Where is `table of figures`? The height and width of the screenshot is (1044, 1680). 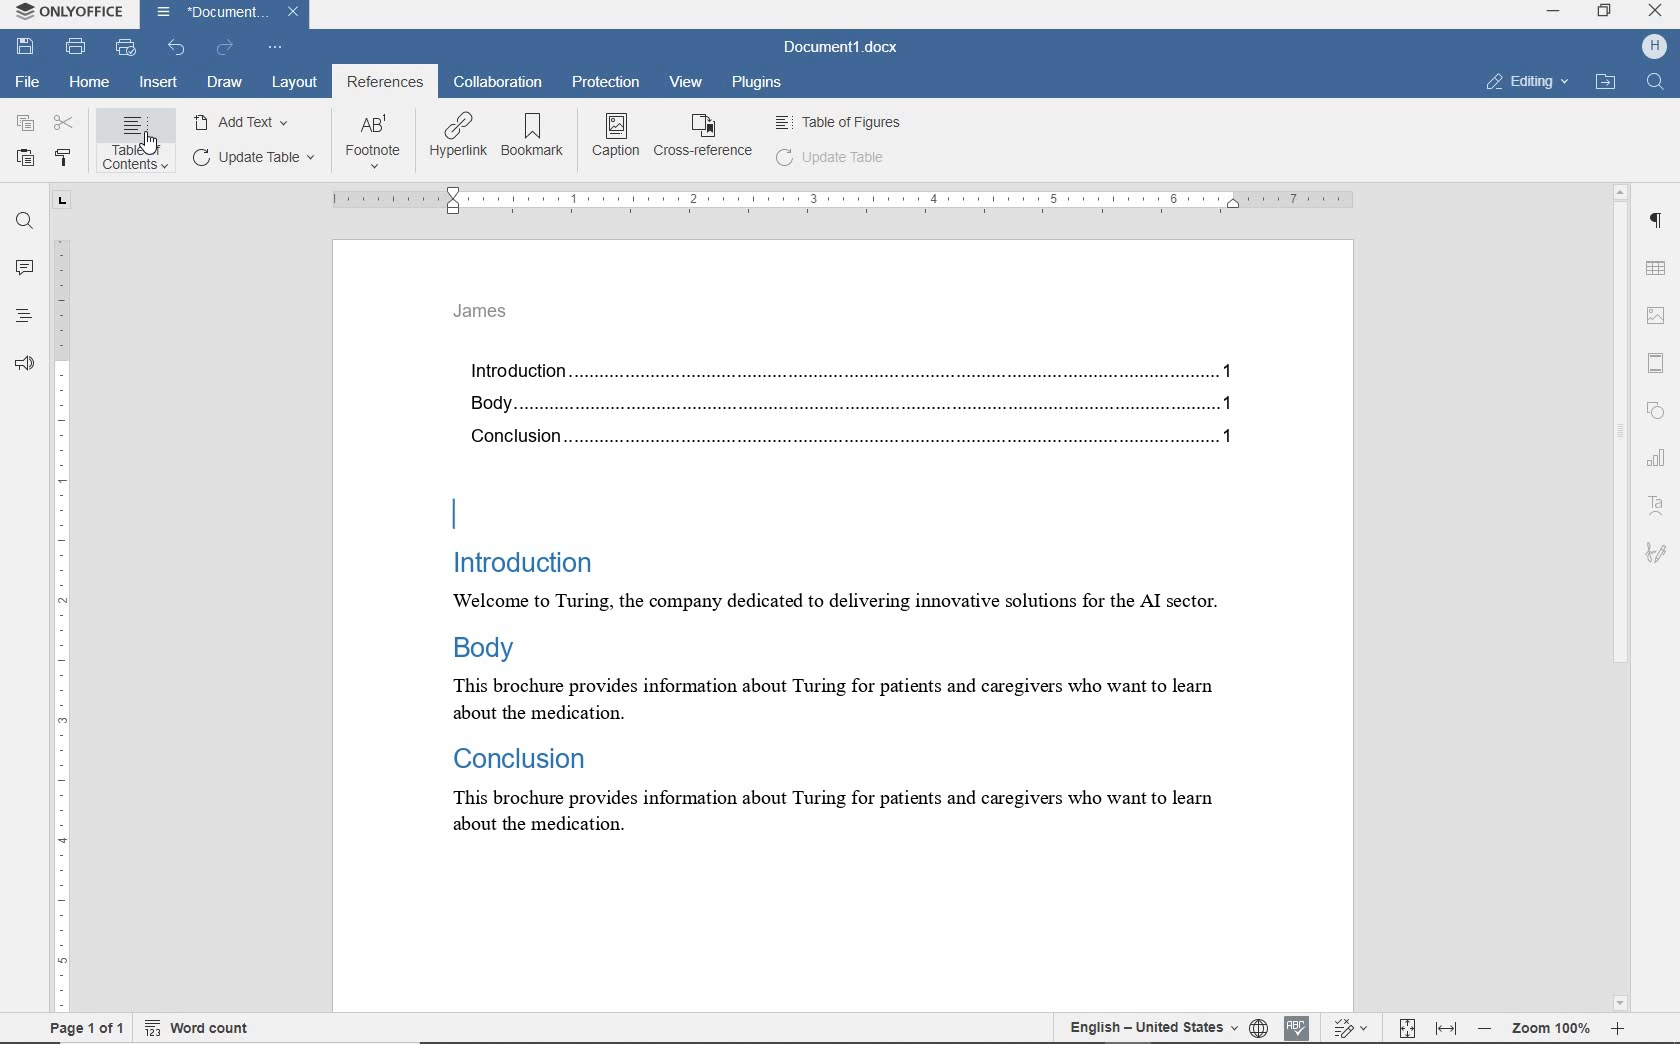
table of figures is located at coordinates (839, 123).